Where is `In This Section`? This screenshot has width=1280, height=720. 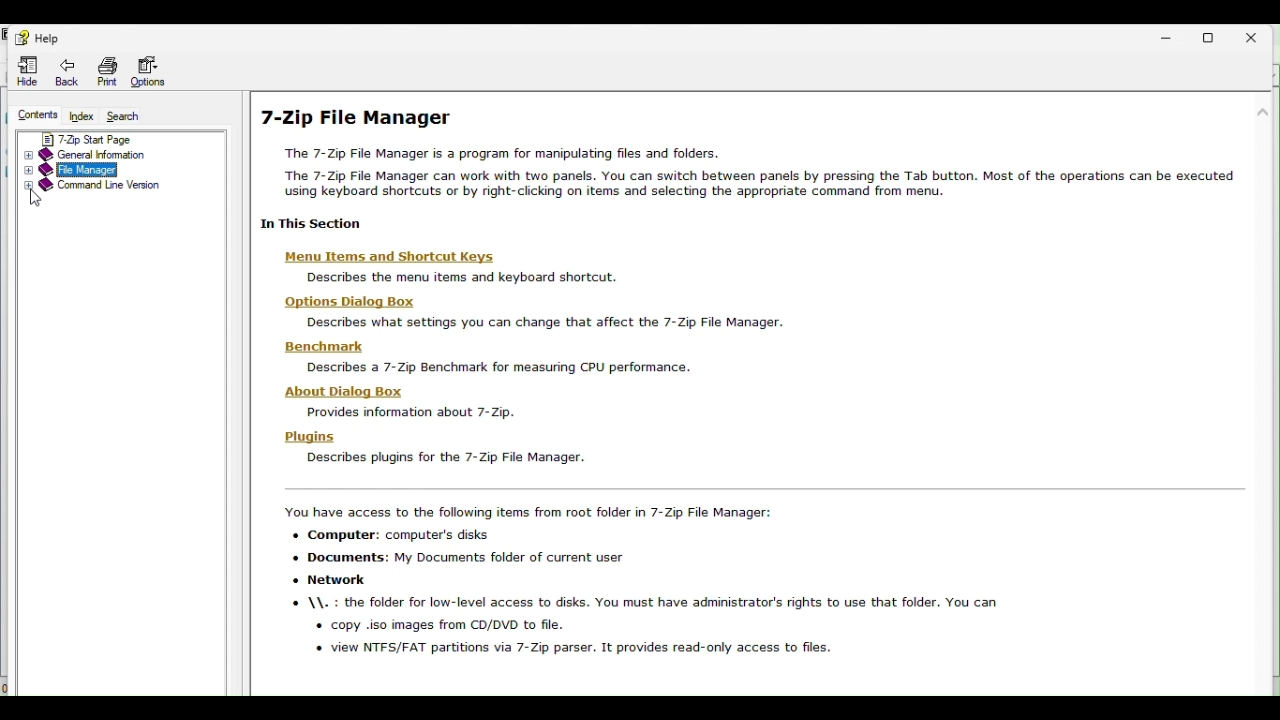
In This Section is located at coordinates (316, 223).